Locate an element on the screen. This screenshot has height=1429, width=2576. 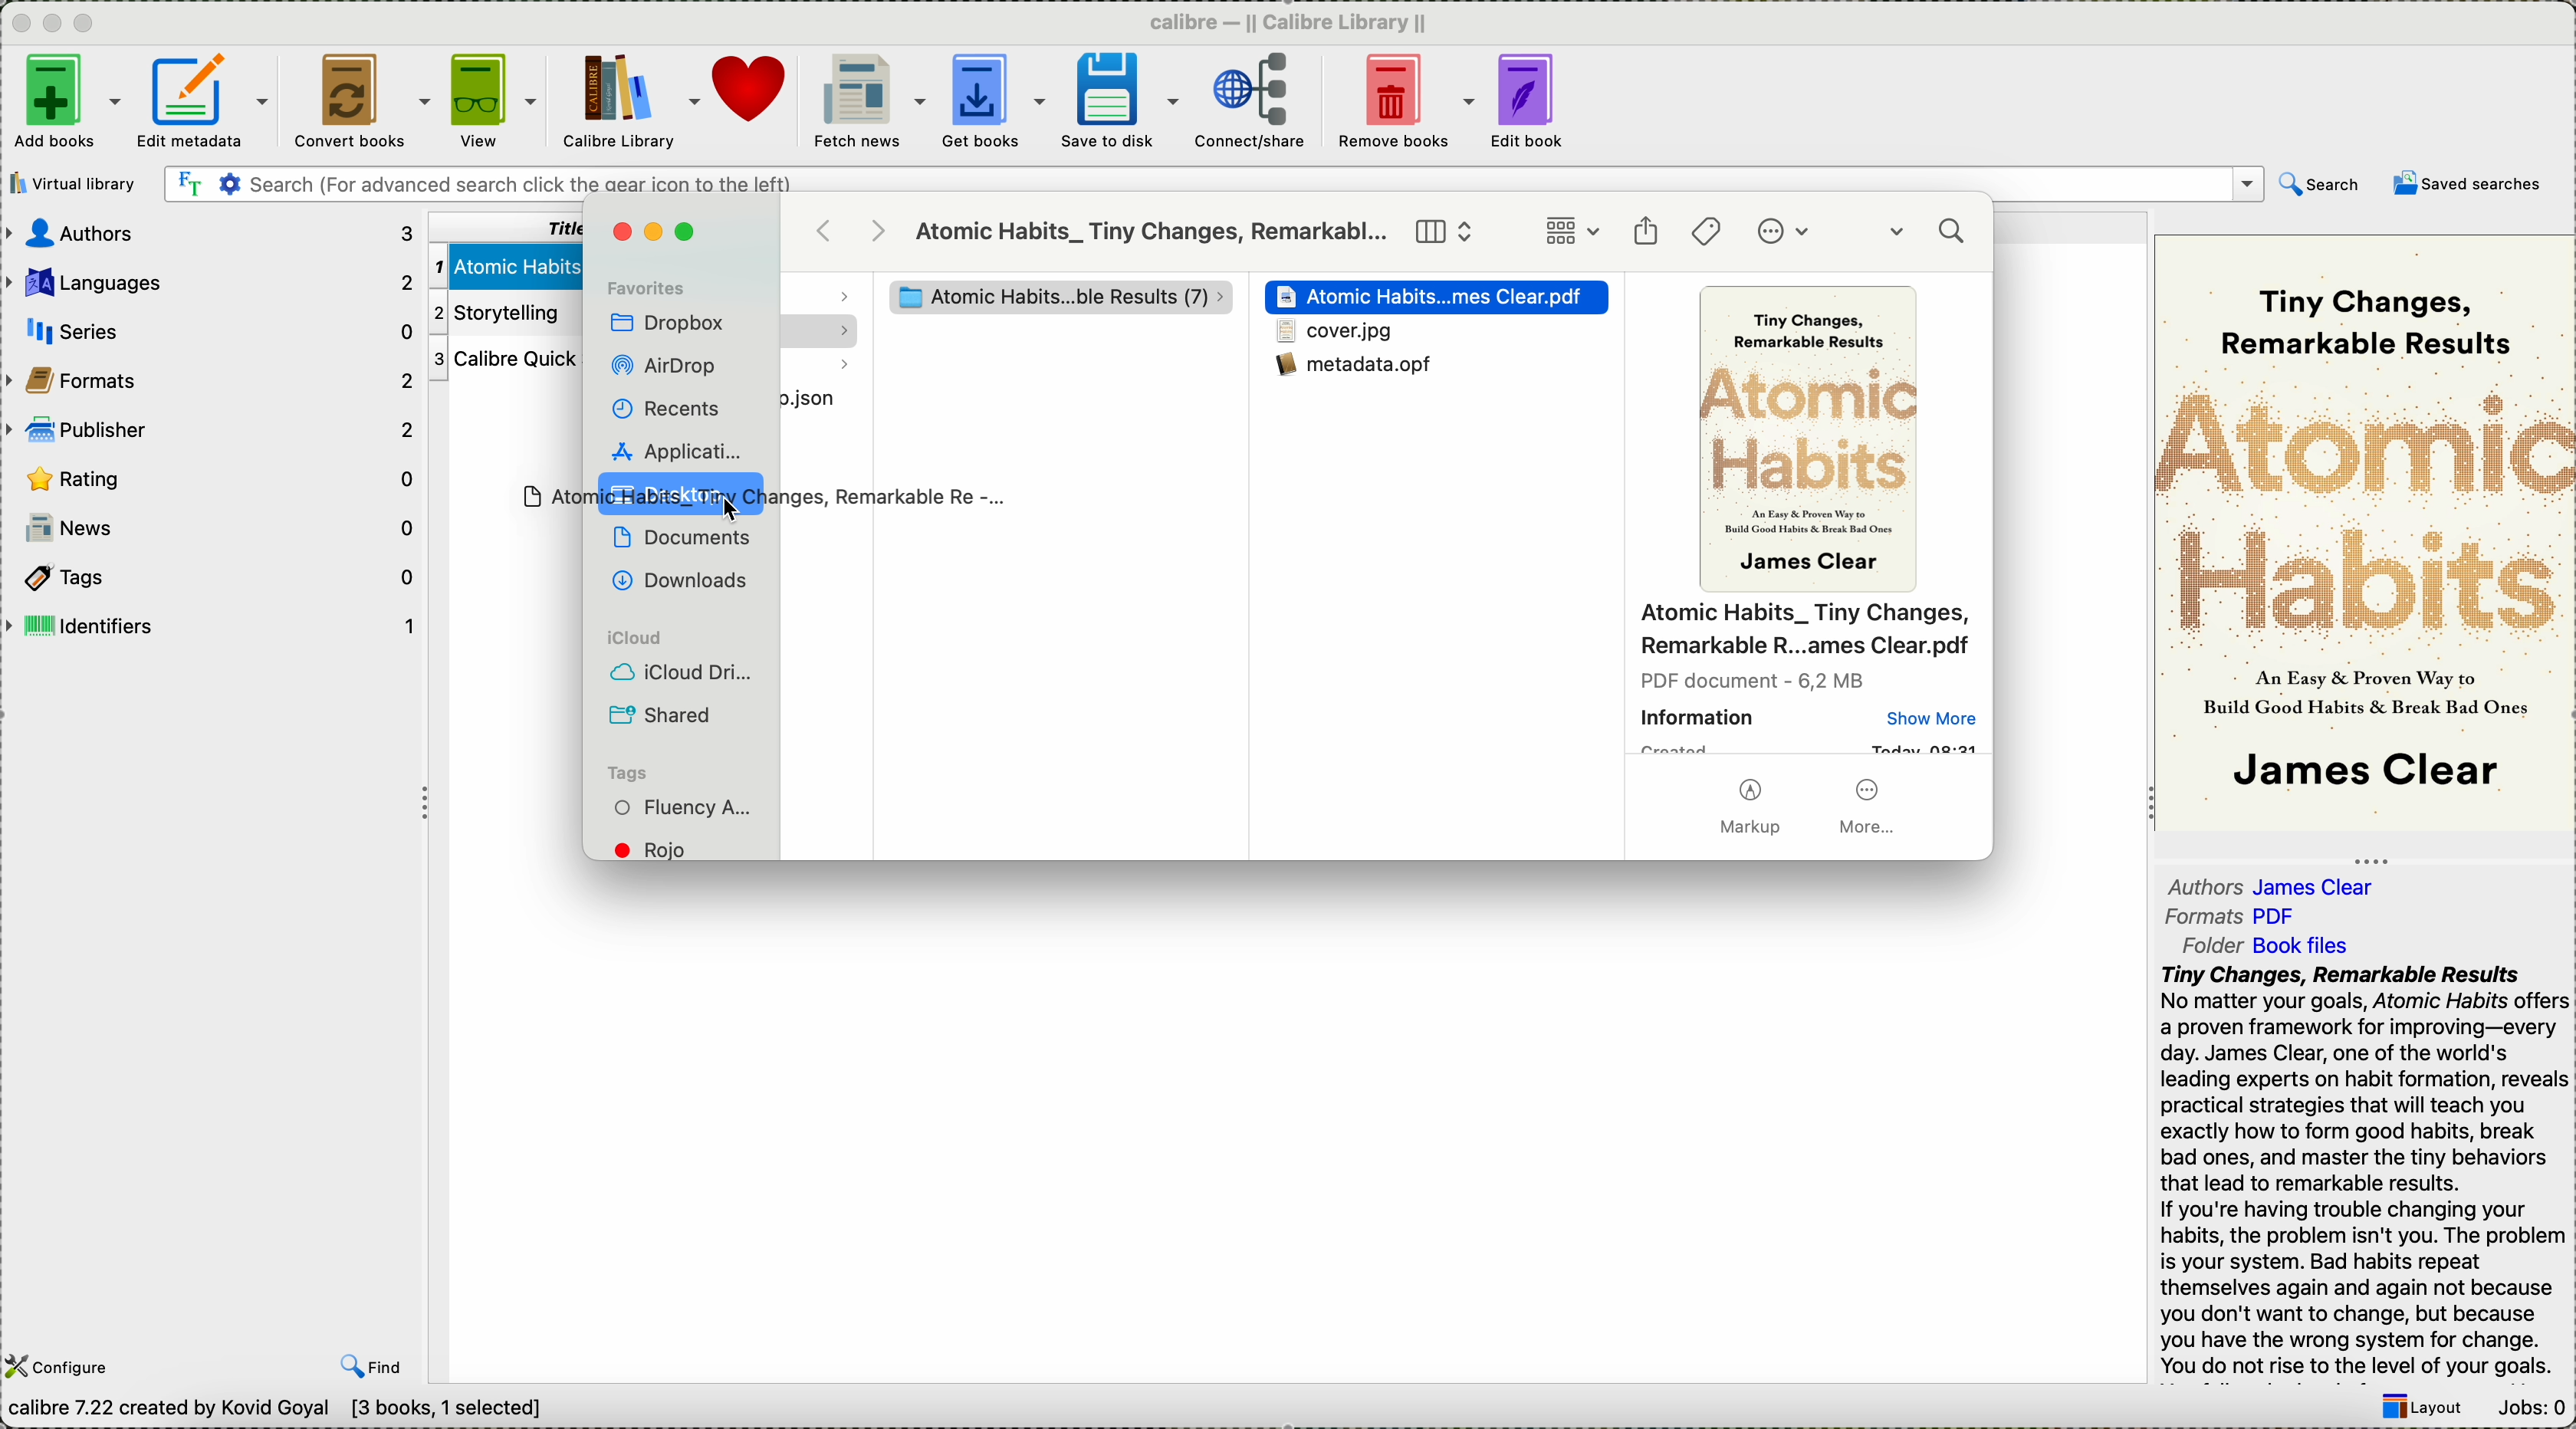
disable buttons program is located at coordinates (56, 24).